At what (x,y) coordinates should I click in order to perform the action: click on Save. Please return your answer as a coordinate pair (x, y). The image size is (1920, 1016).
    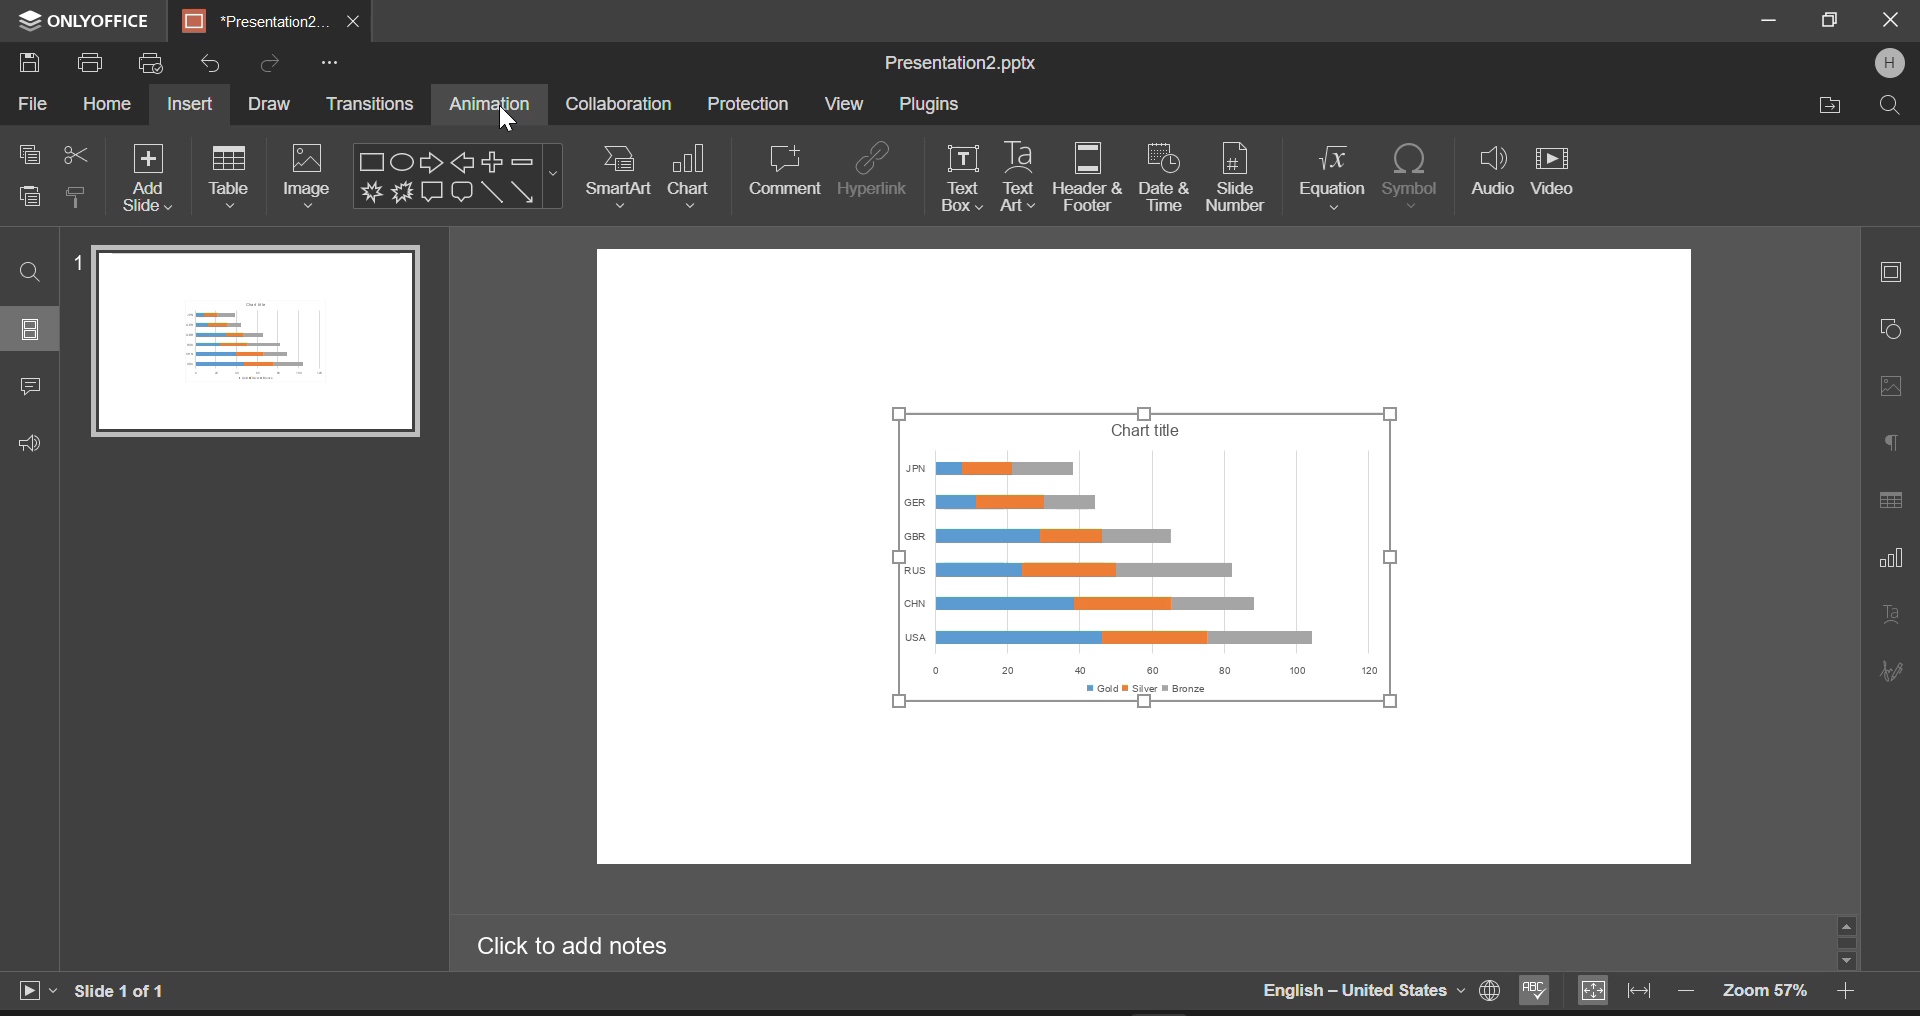
    Looking at the image, I should click on (34, 64).